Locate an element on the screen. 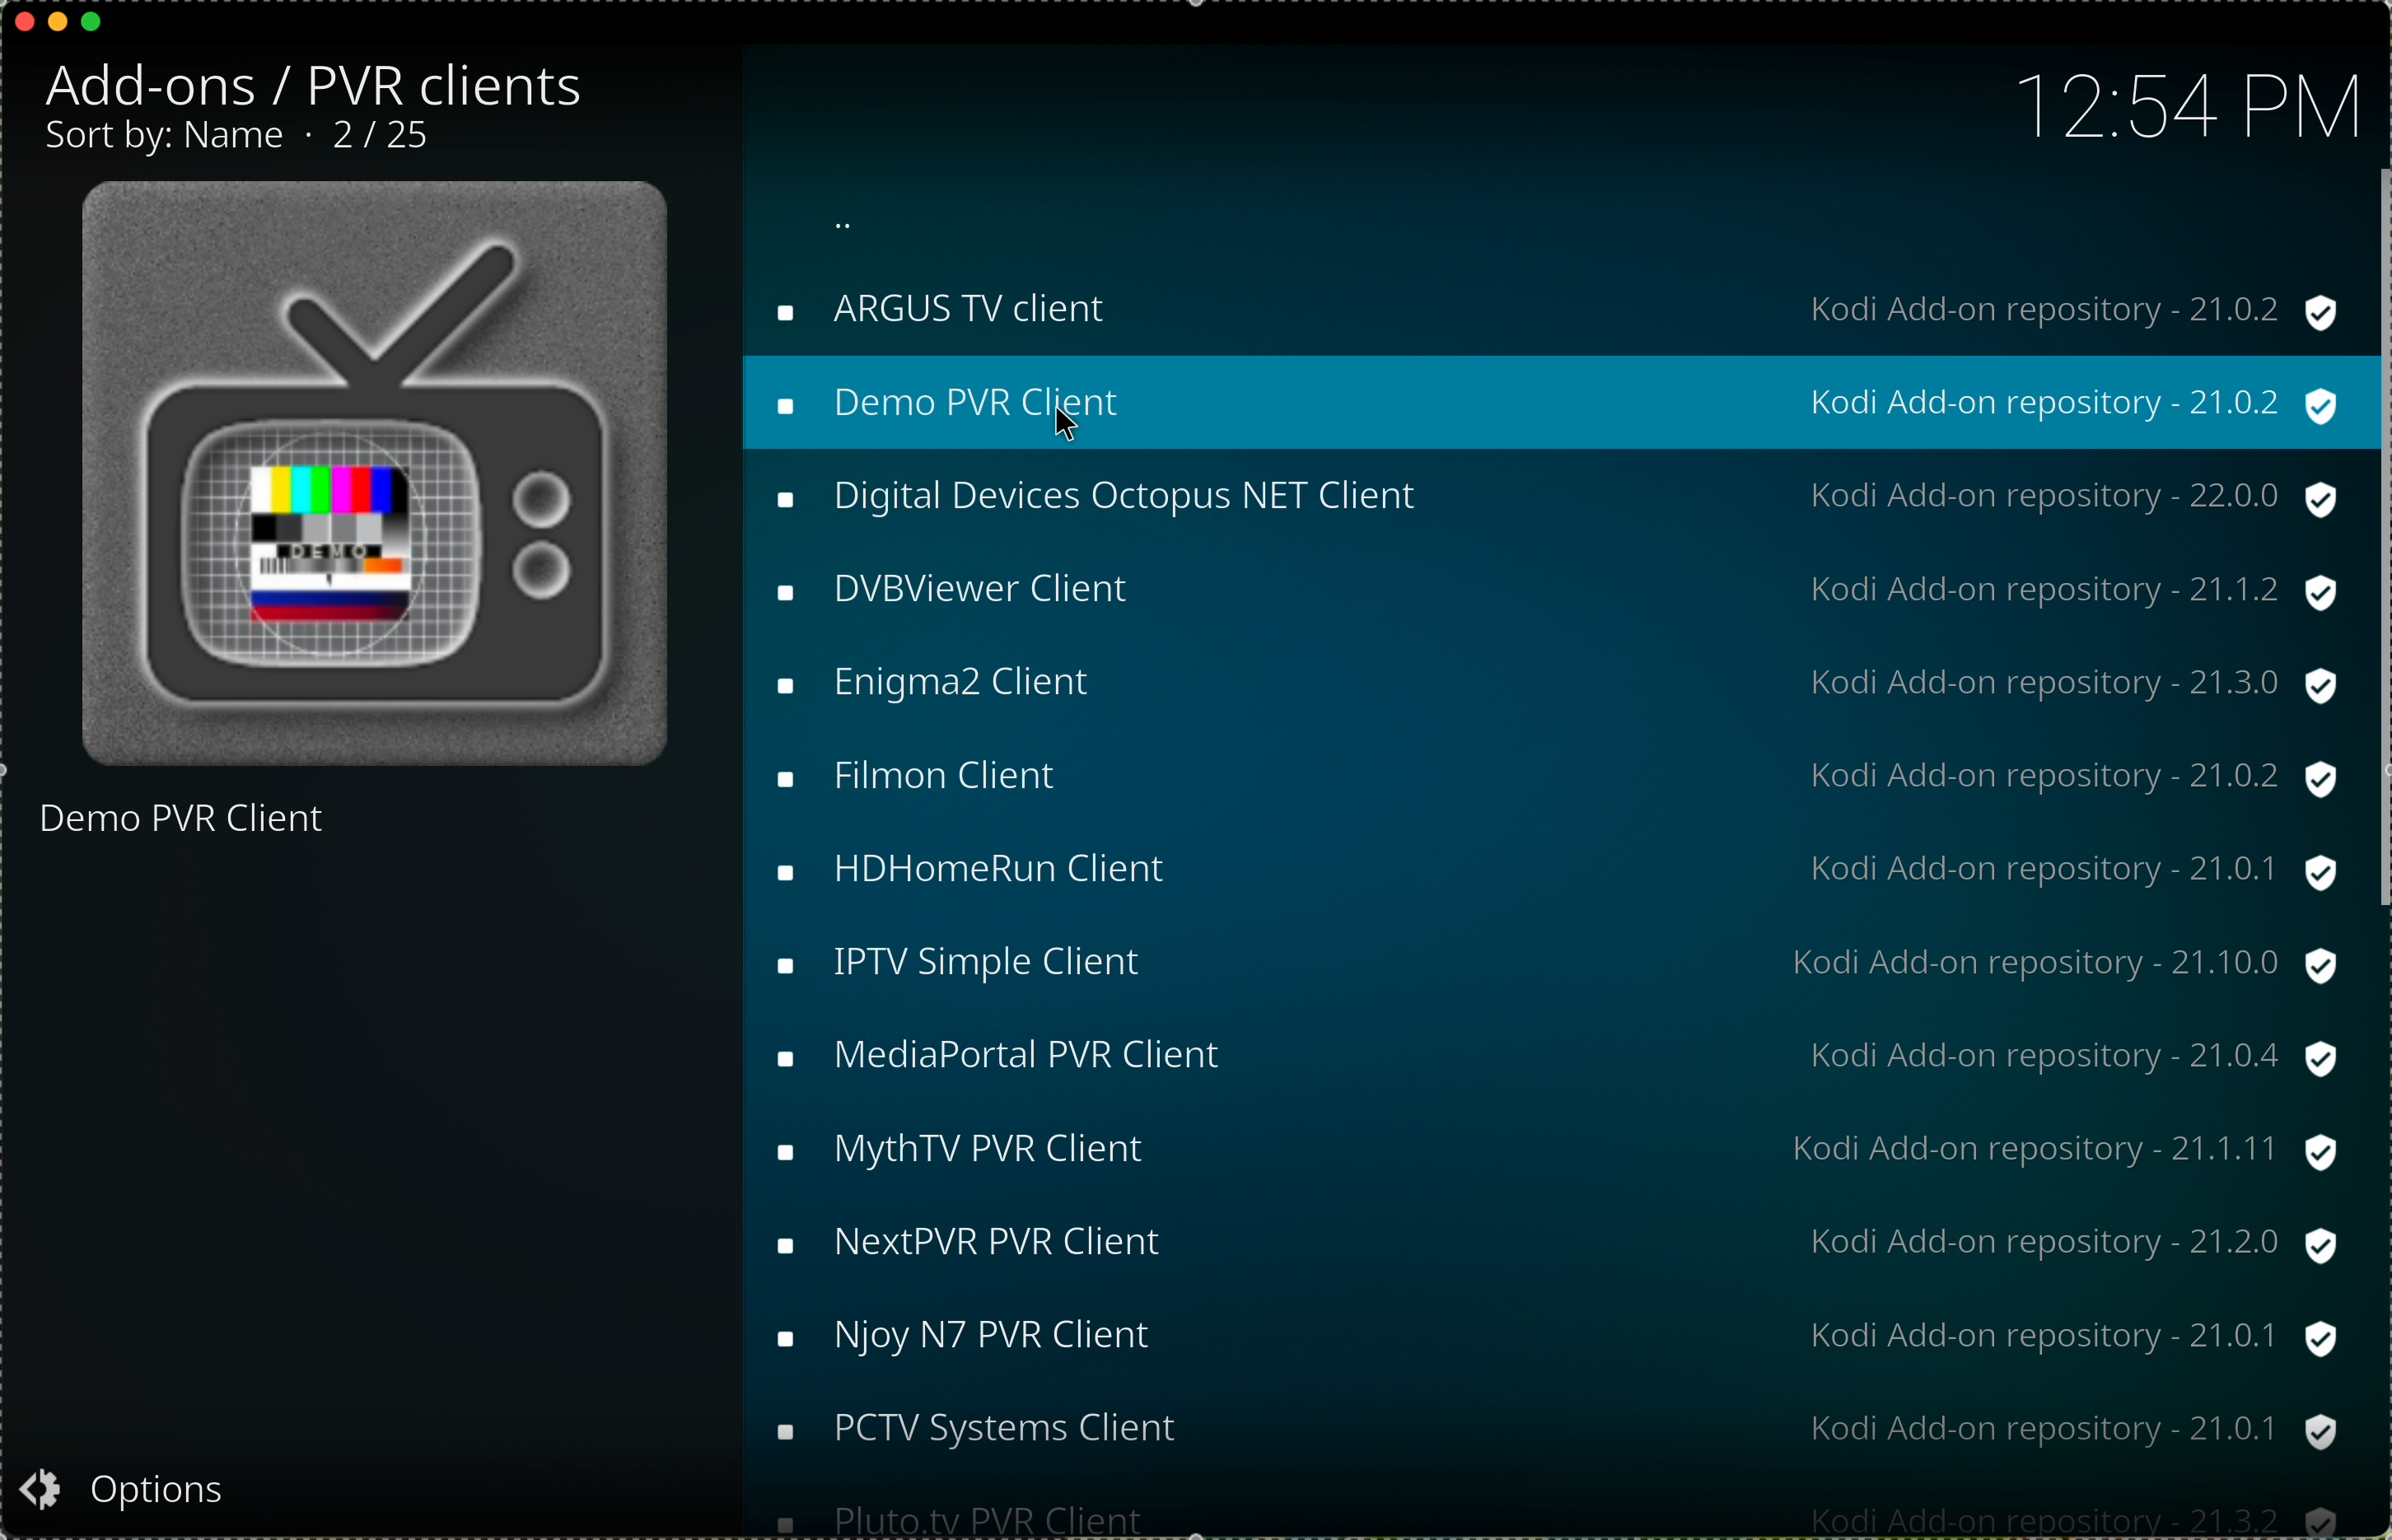 The image size is (2392, 1540). Enigma2 client is located at coordinates (961, 683).